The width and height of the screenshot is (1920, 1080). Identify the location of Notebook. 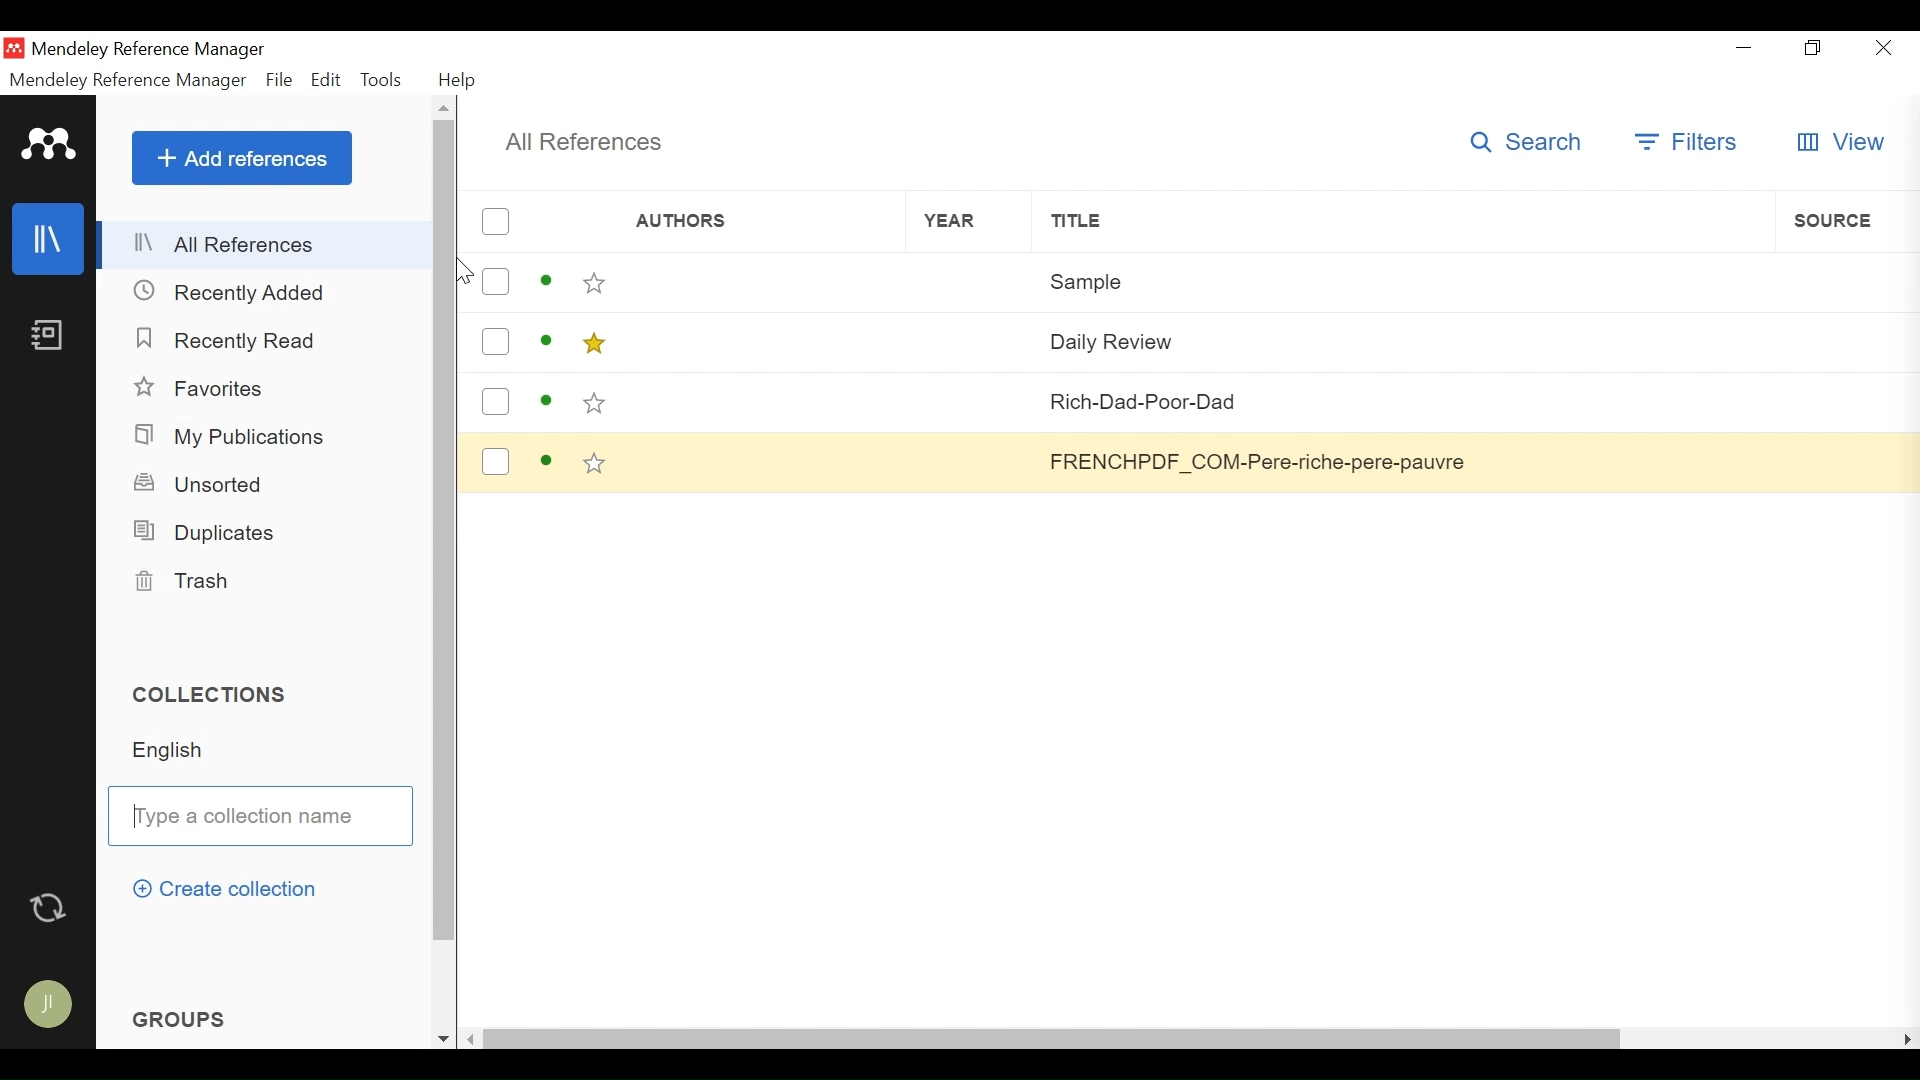
(47, 337).